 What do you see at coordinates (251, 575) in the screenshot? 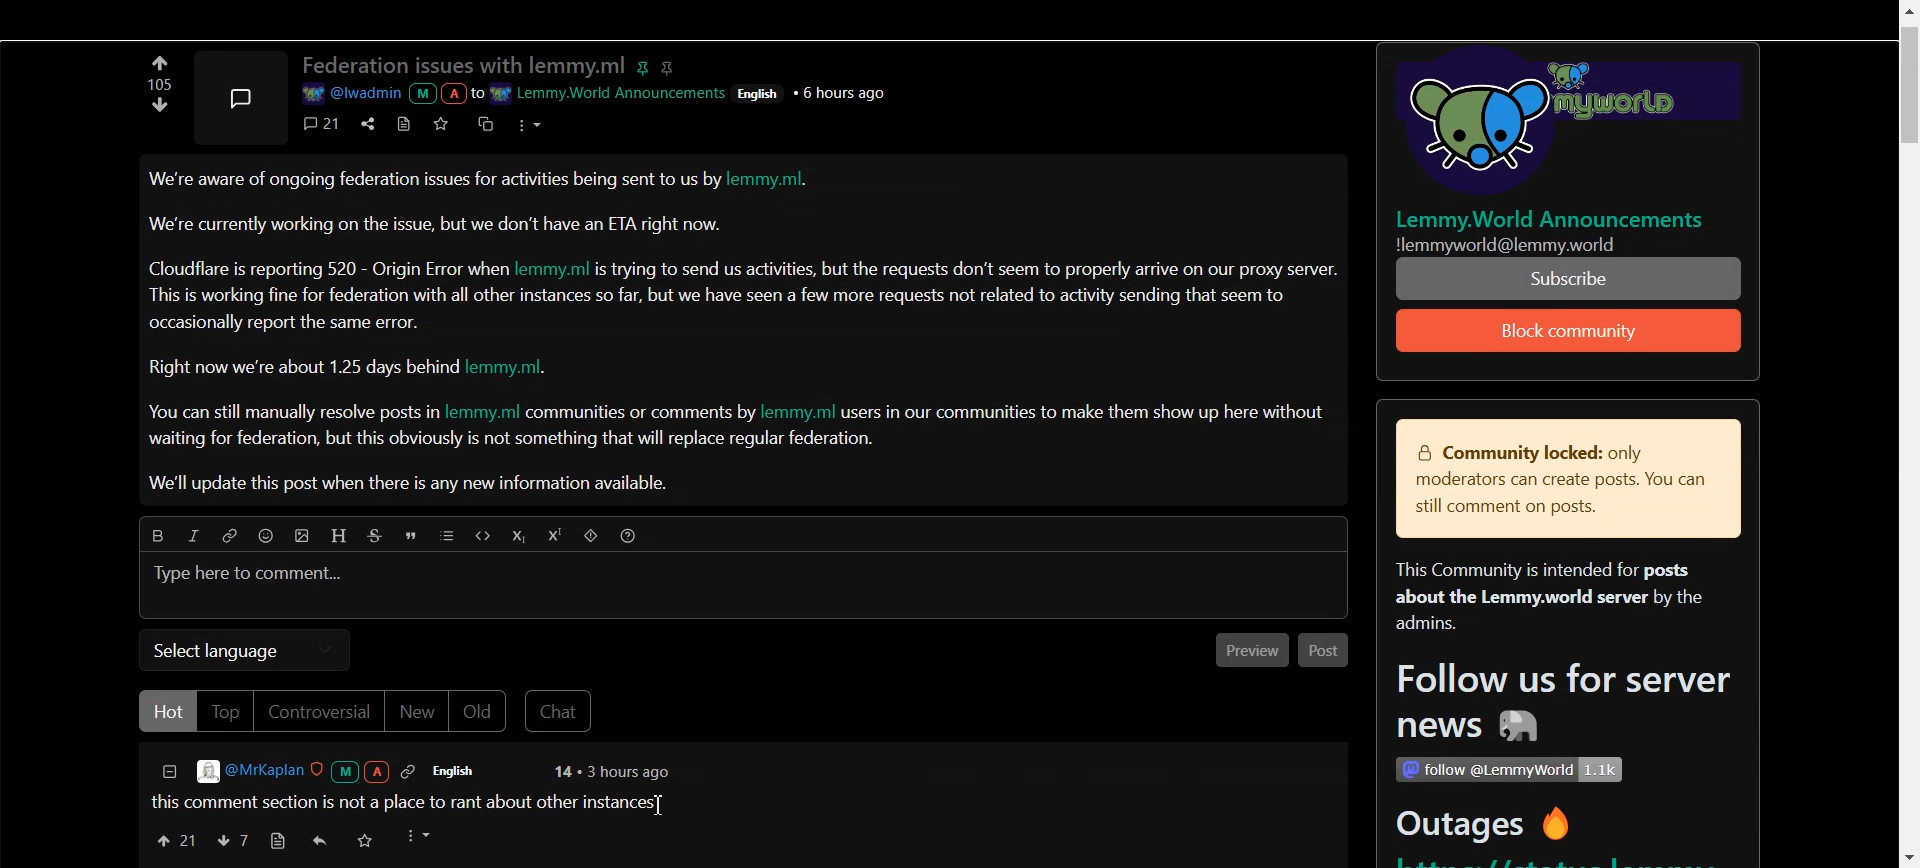
I see `Type here to comment...` at bounding box center [251, 575].